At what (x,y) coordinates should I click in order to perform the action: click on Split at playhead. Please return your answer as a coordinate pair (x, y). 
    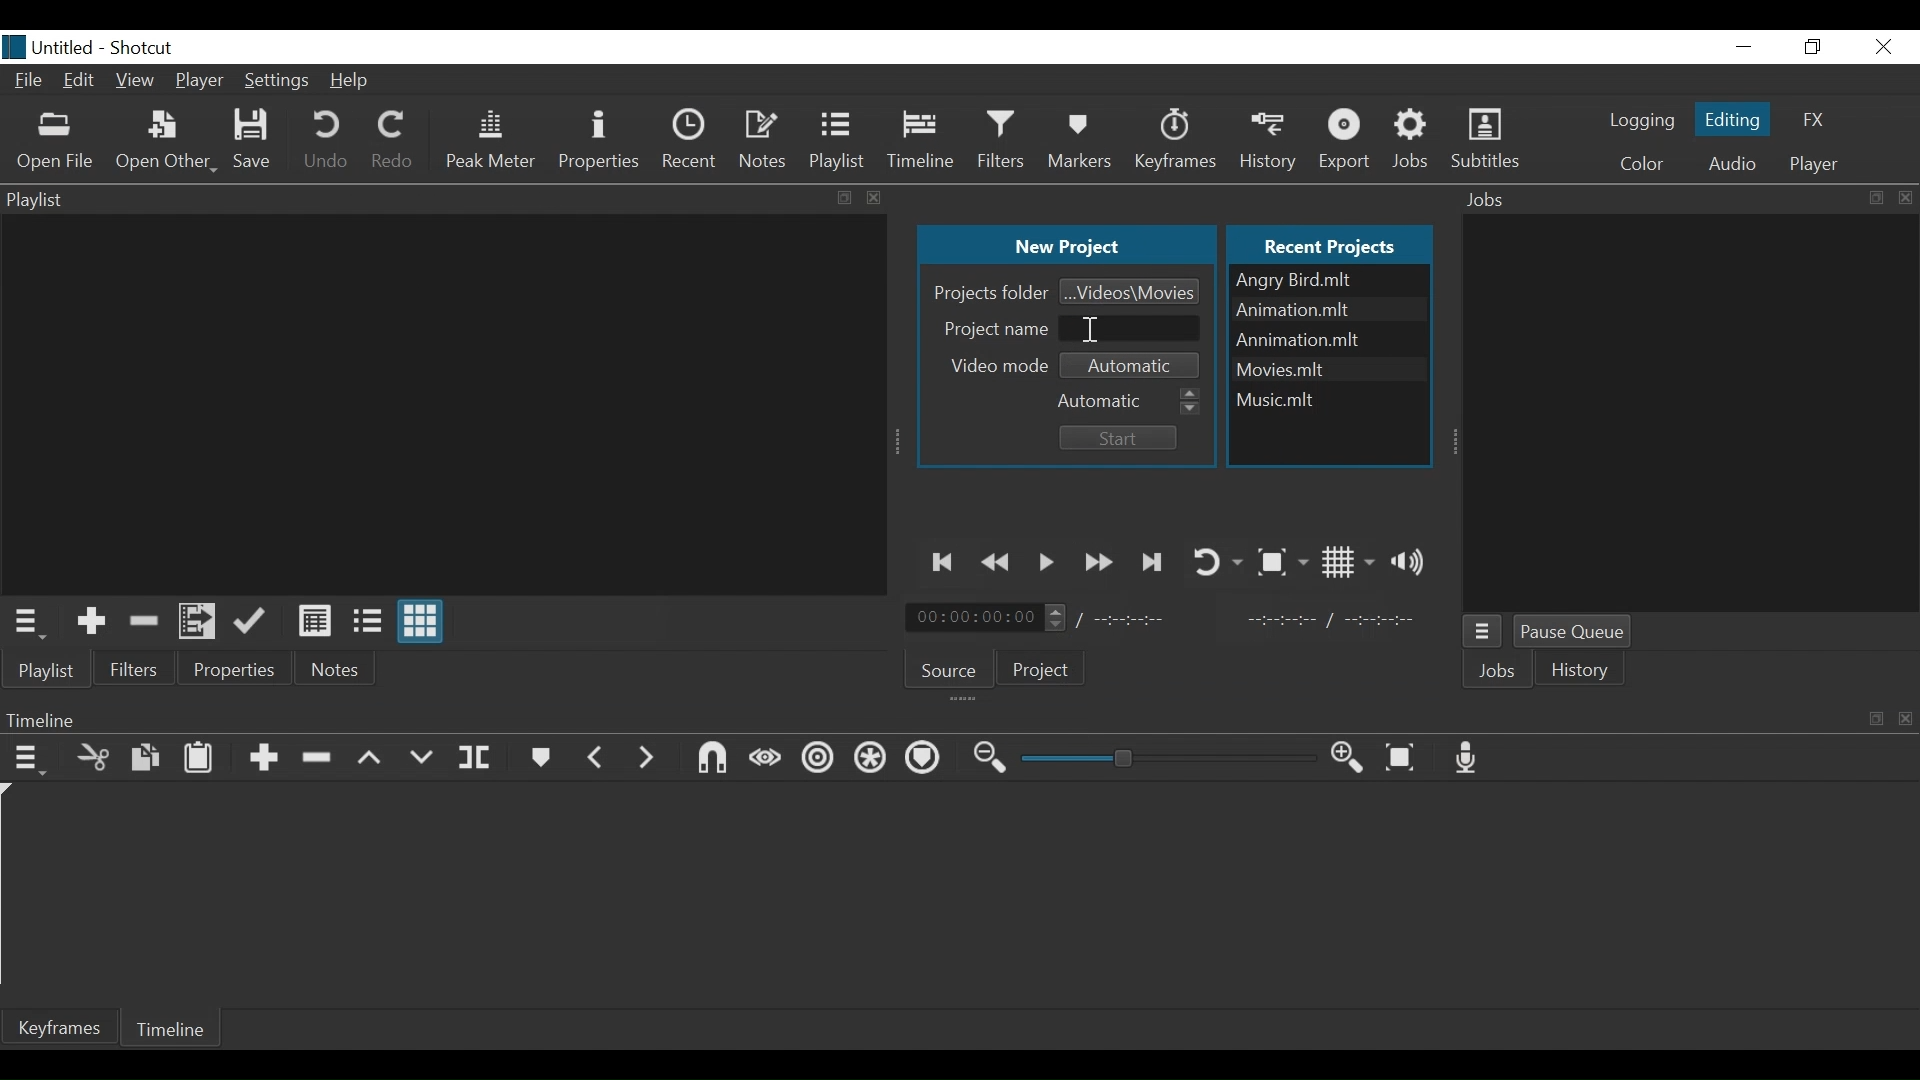
    Looking at the image, I should click on (475, 758).